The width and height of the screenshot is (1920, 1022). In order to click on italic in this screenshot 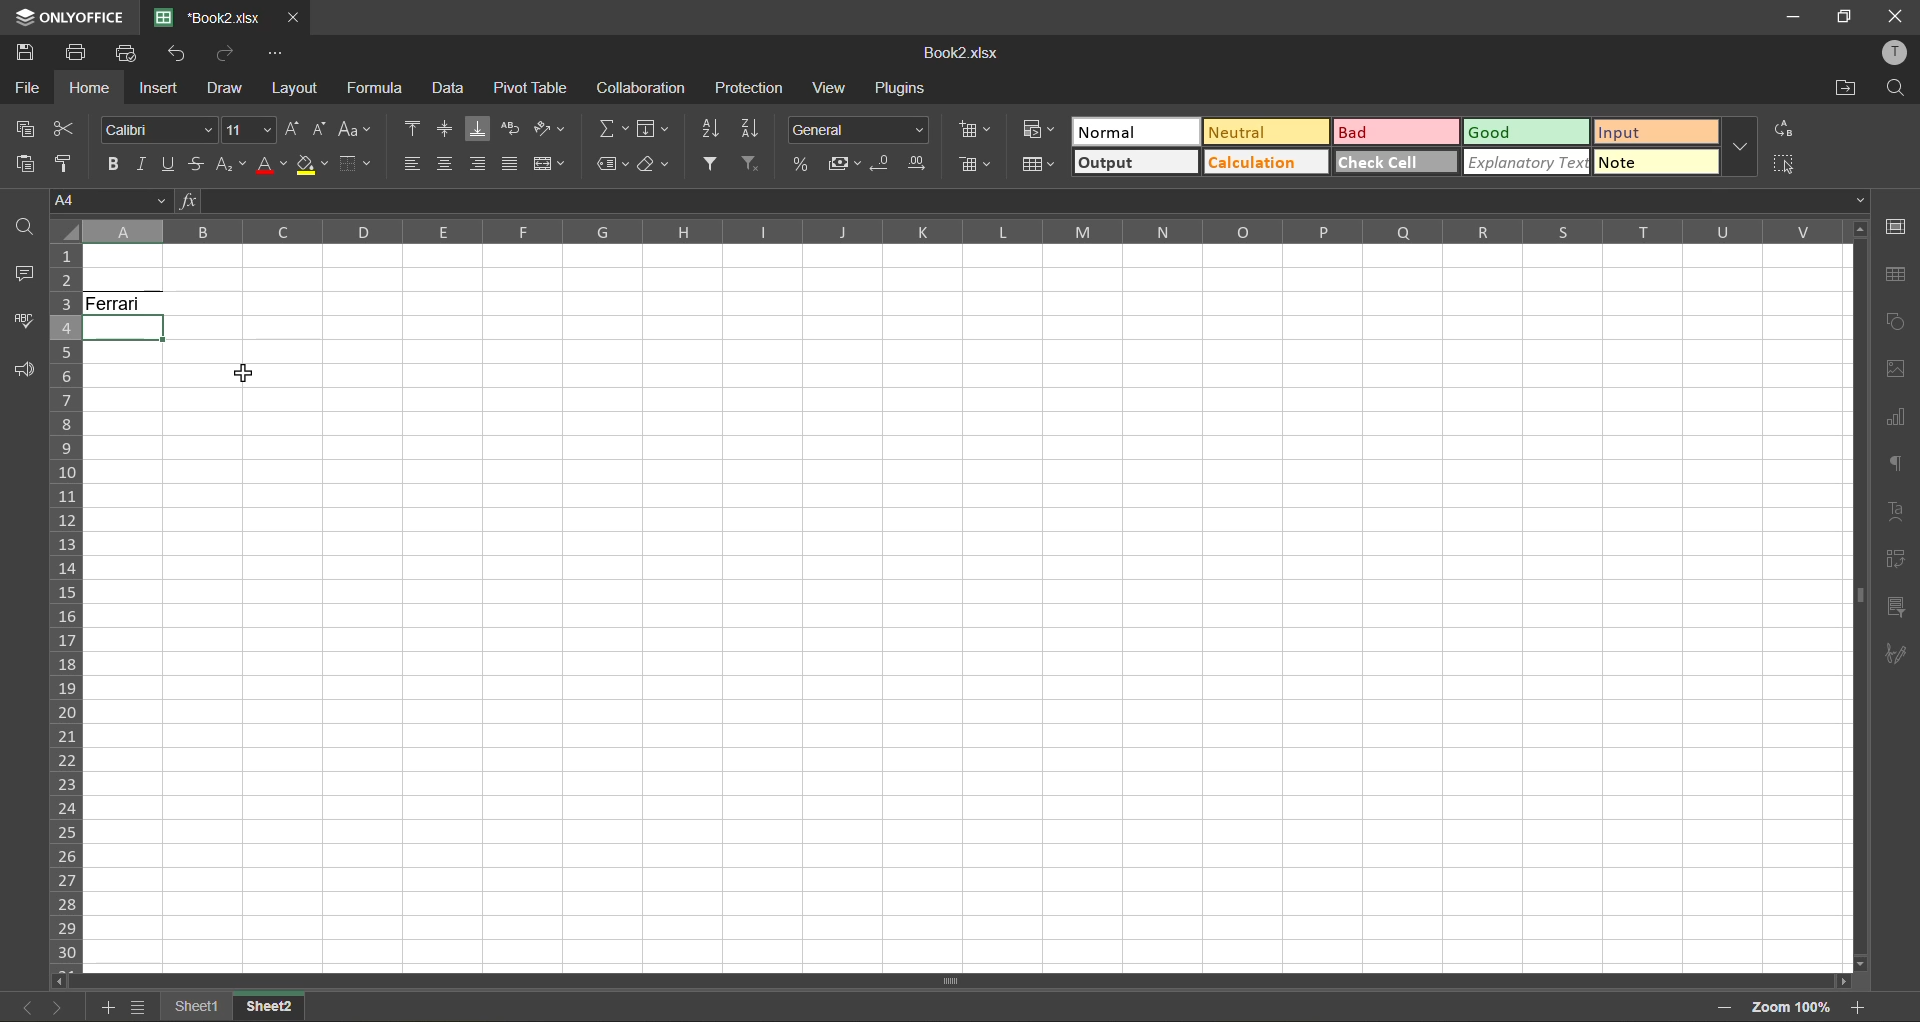, I will do `click(143, 160)`.